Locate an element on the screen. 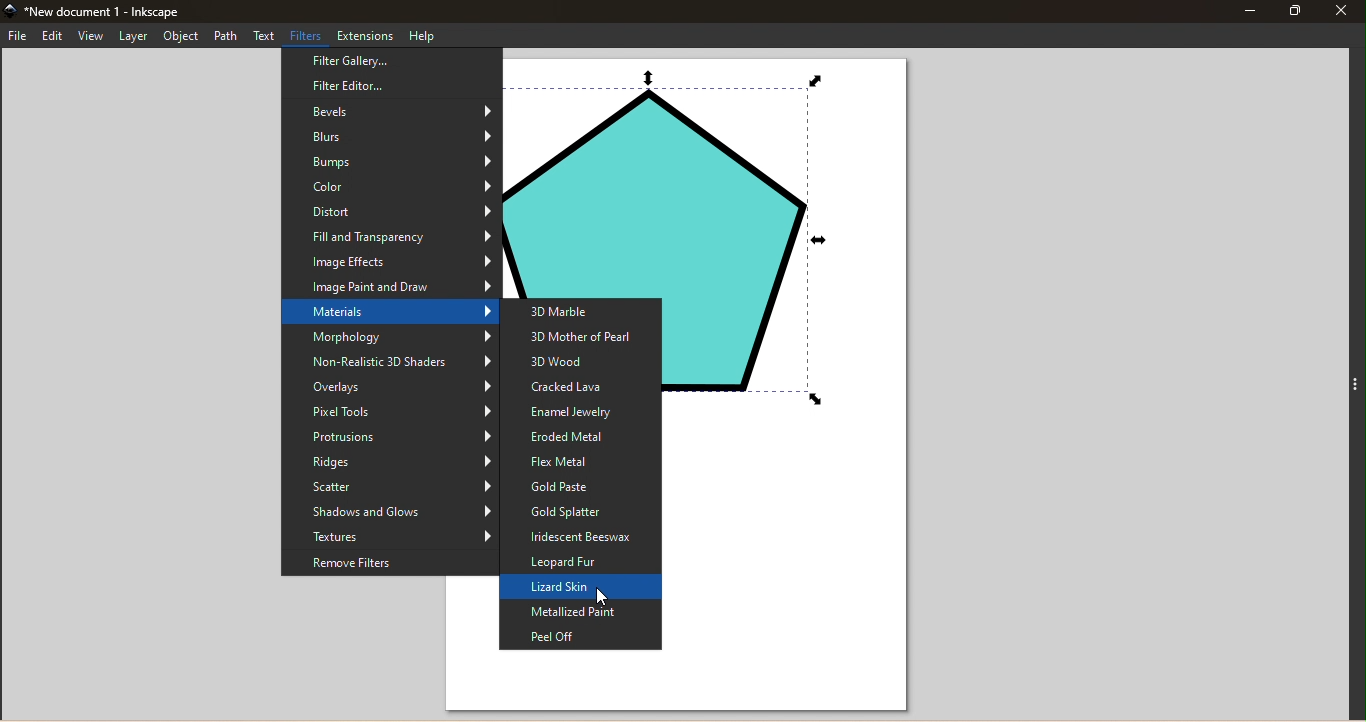 The width and height of the screenshot is (1366, 722). Flex Metal is located at coordinates (581, 461).